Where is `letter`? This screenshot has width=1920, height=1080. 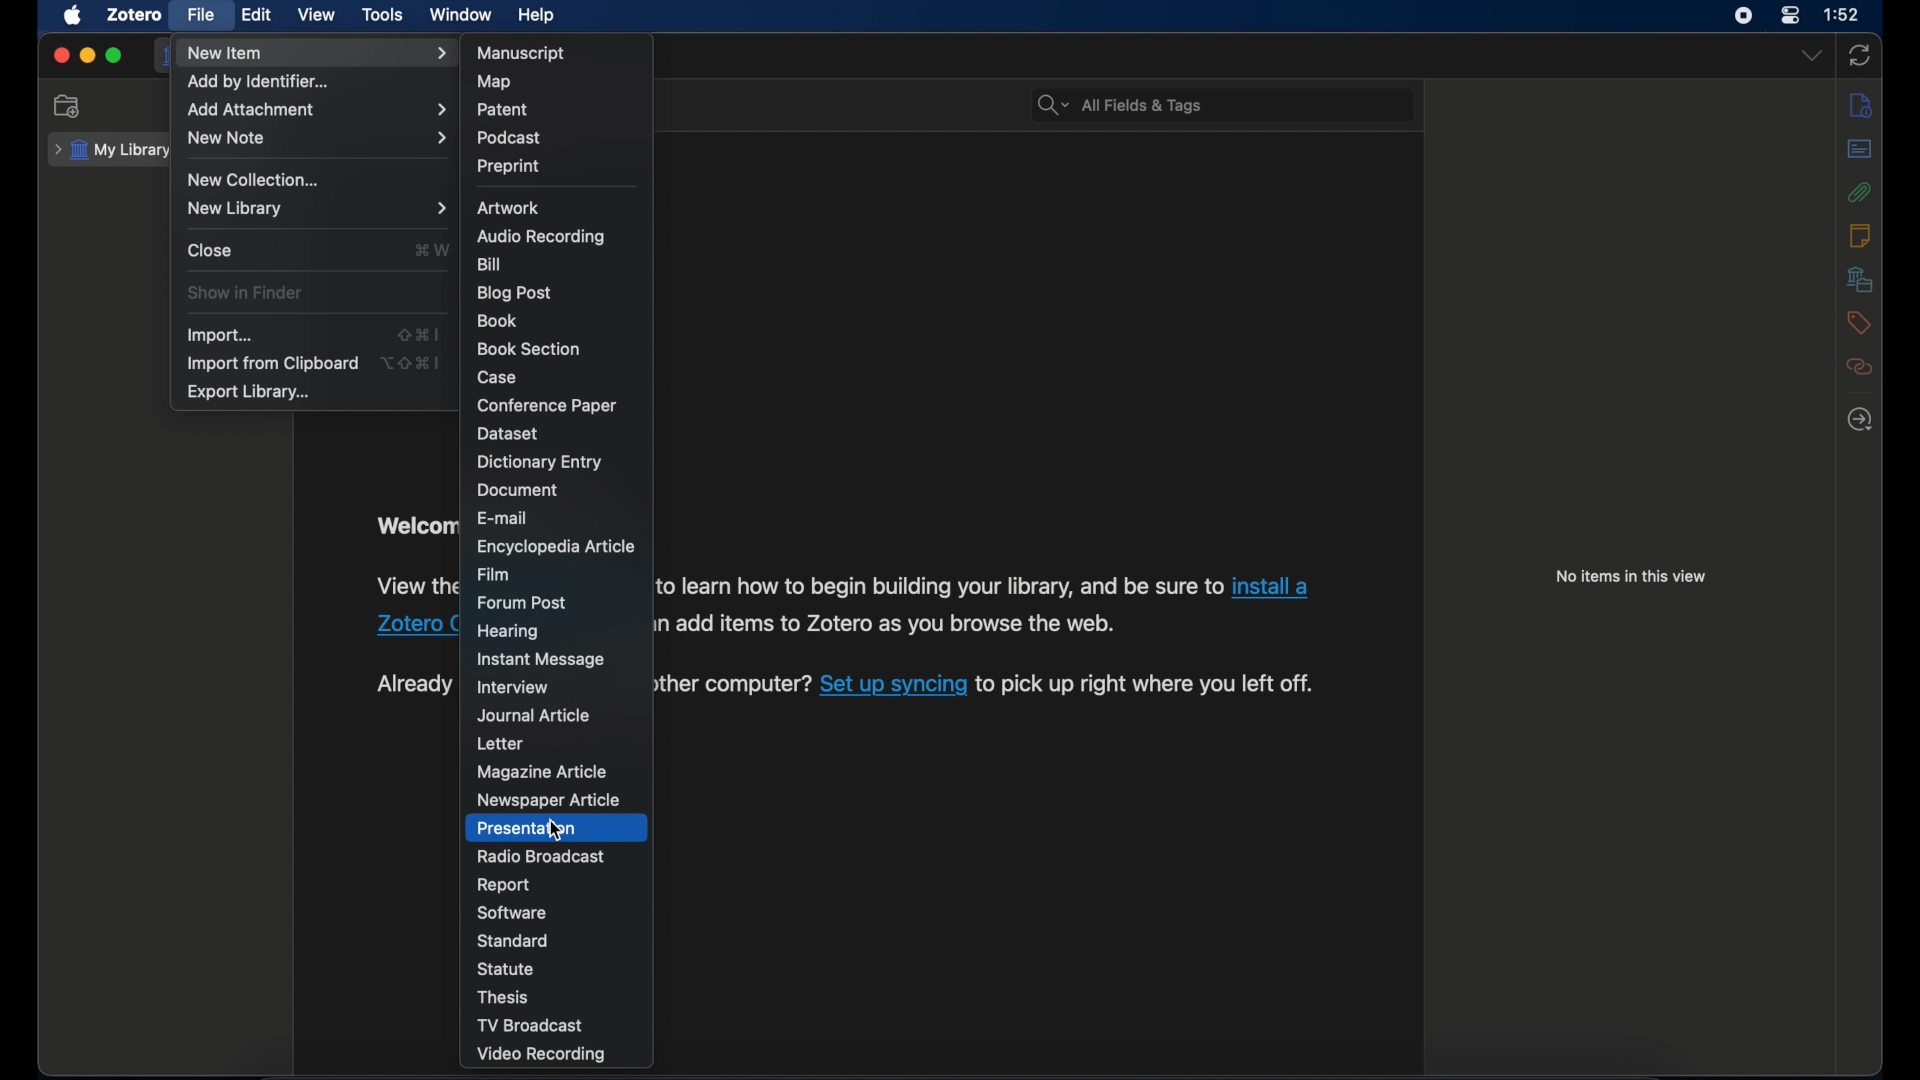 letter is located at coordinates (500, 744).